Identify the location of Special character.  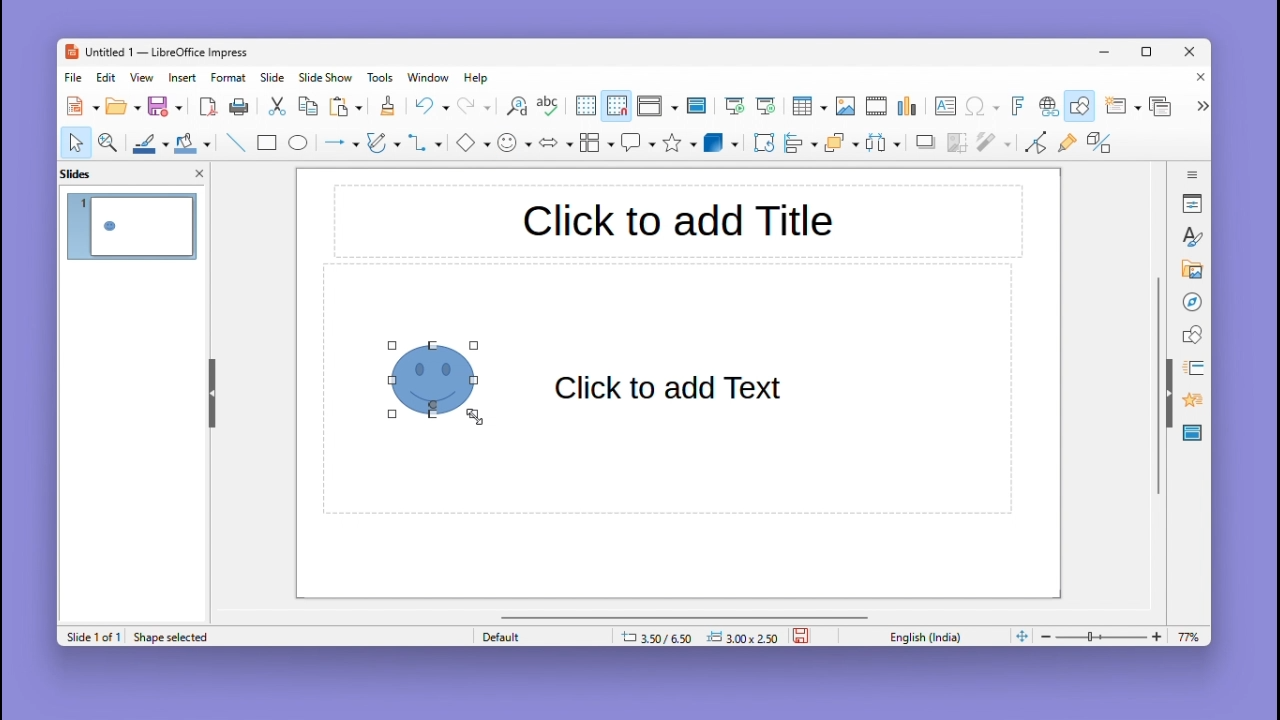
(983, 108).